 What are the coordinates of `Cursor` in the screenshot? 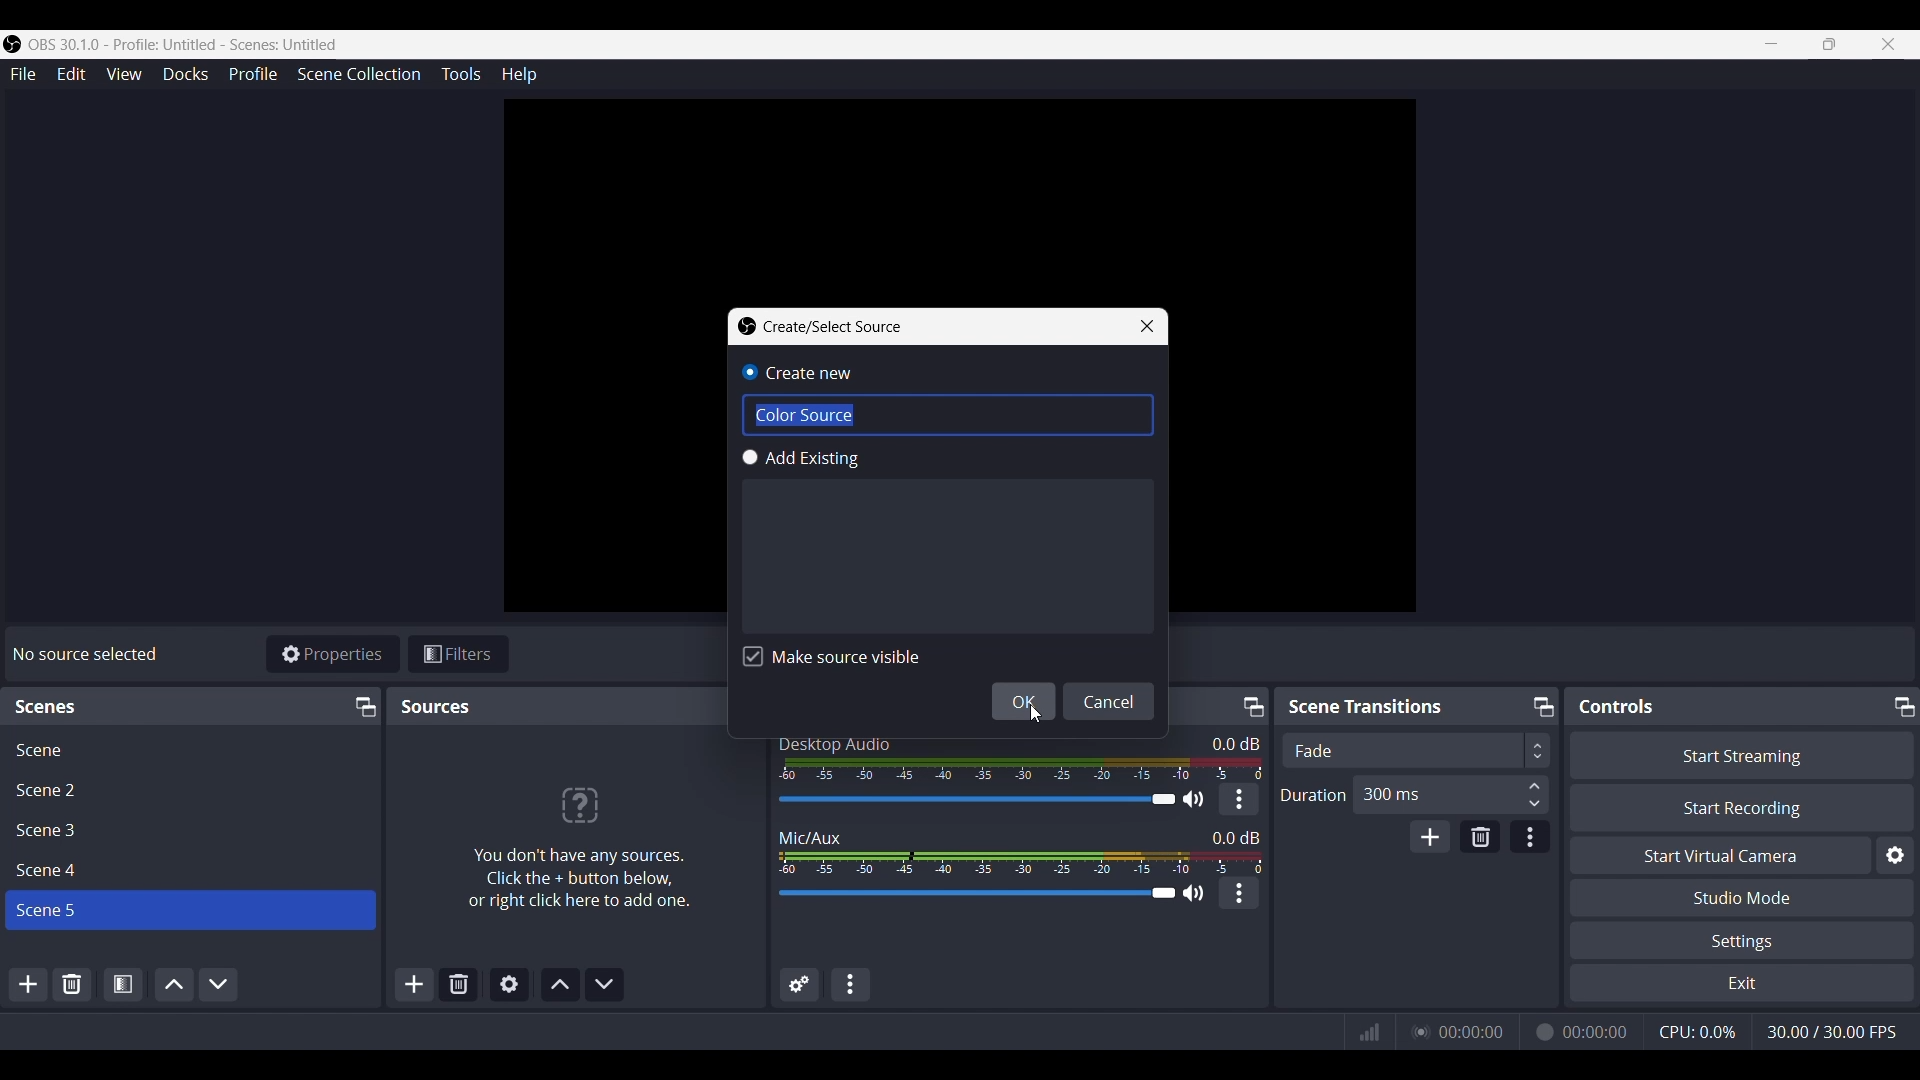 It's located at (1037, 712).